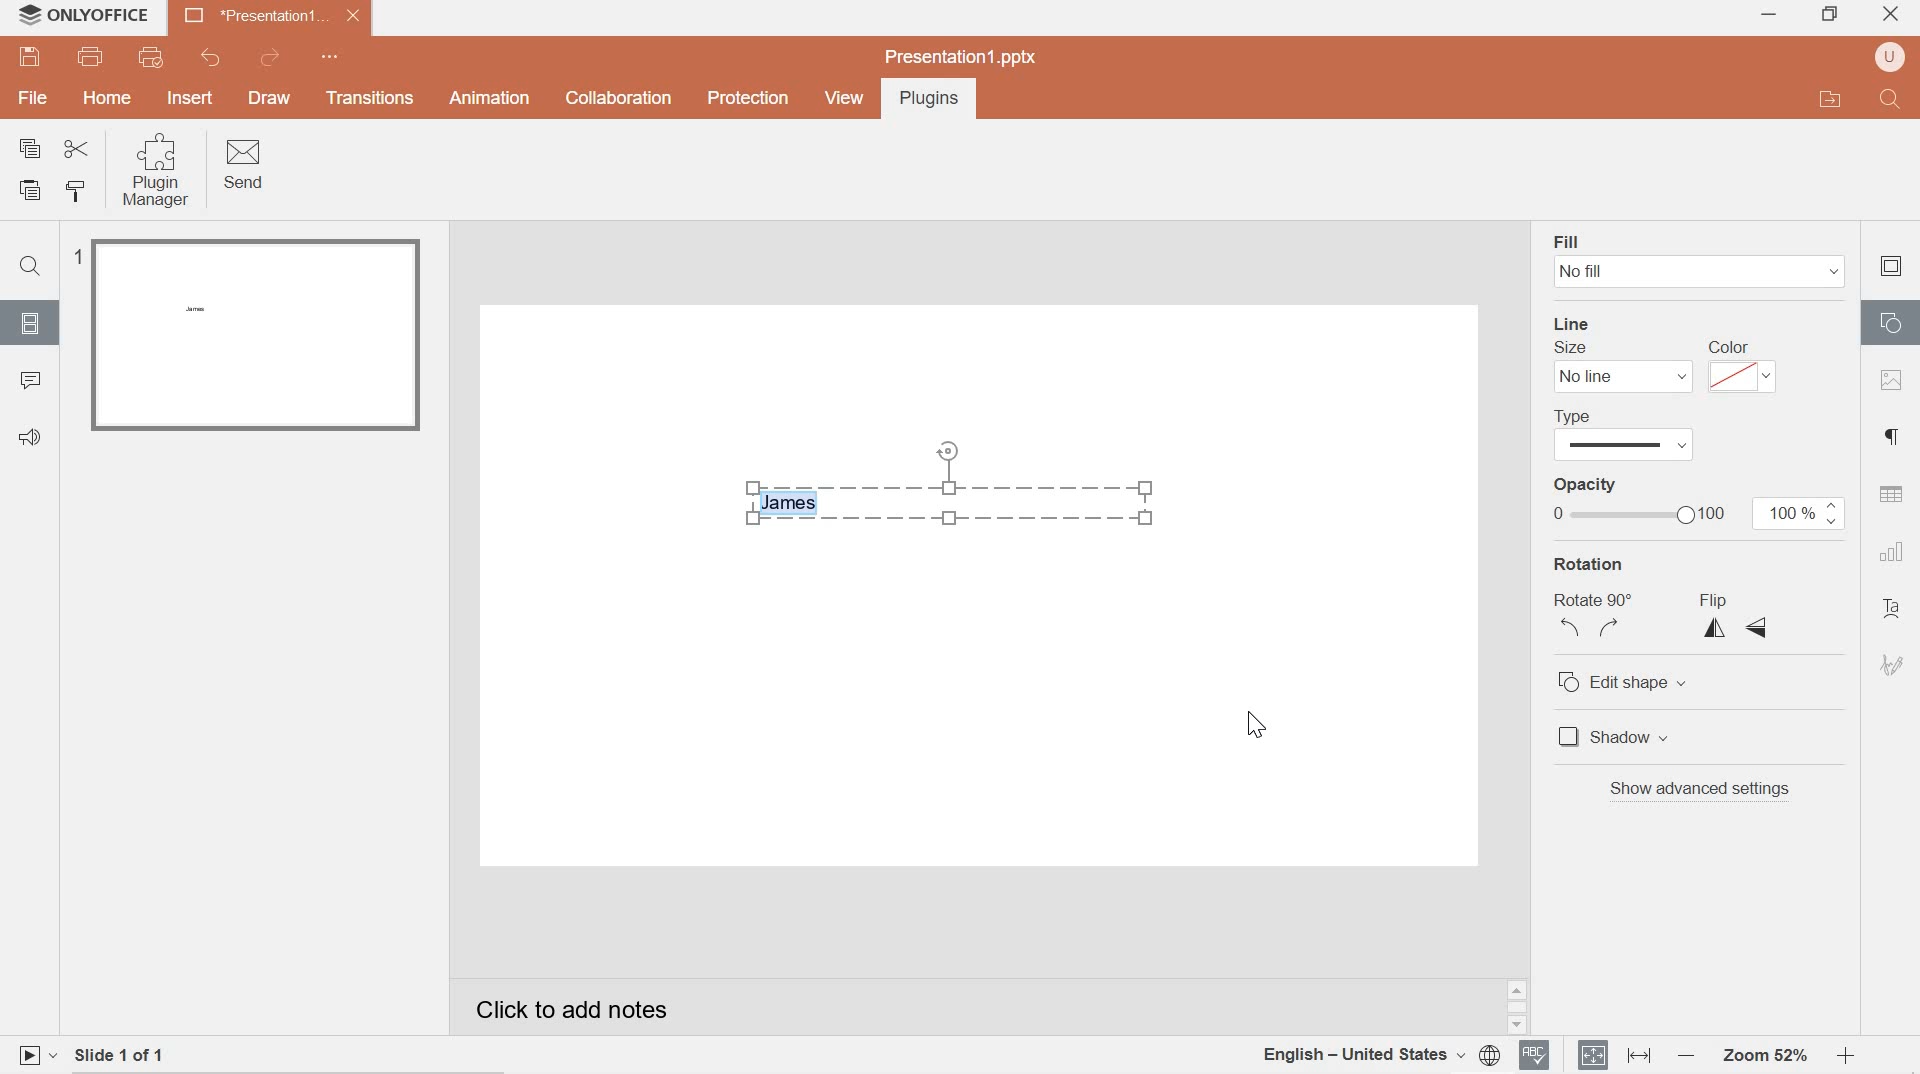 The height and width of the screenshot is (1074, 1920). I want to click on No fill, so click(1697, 272).